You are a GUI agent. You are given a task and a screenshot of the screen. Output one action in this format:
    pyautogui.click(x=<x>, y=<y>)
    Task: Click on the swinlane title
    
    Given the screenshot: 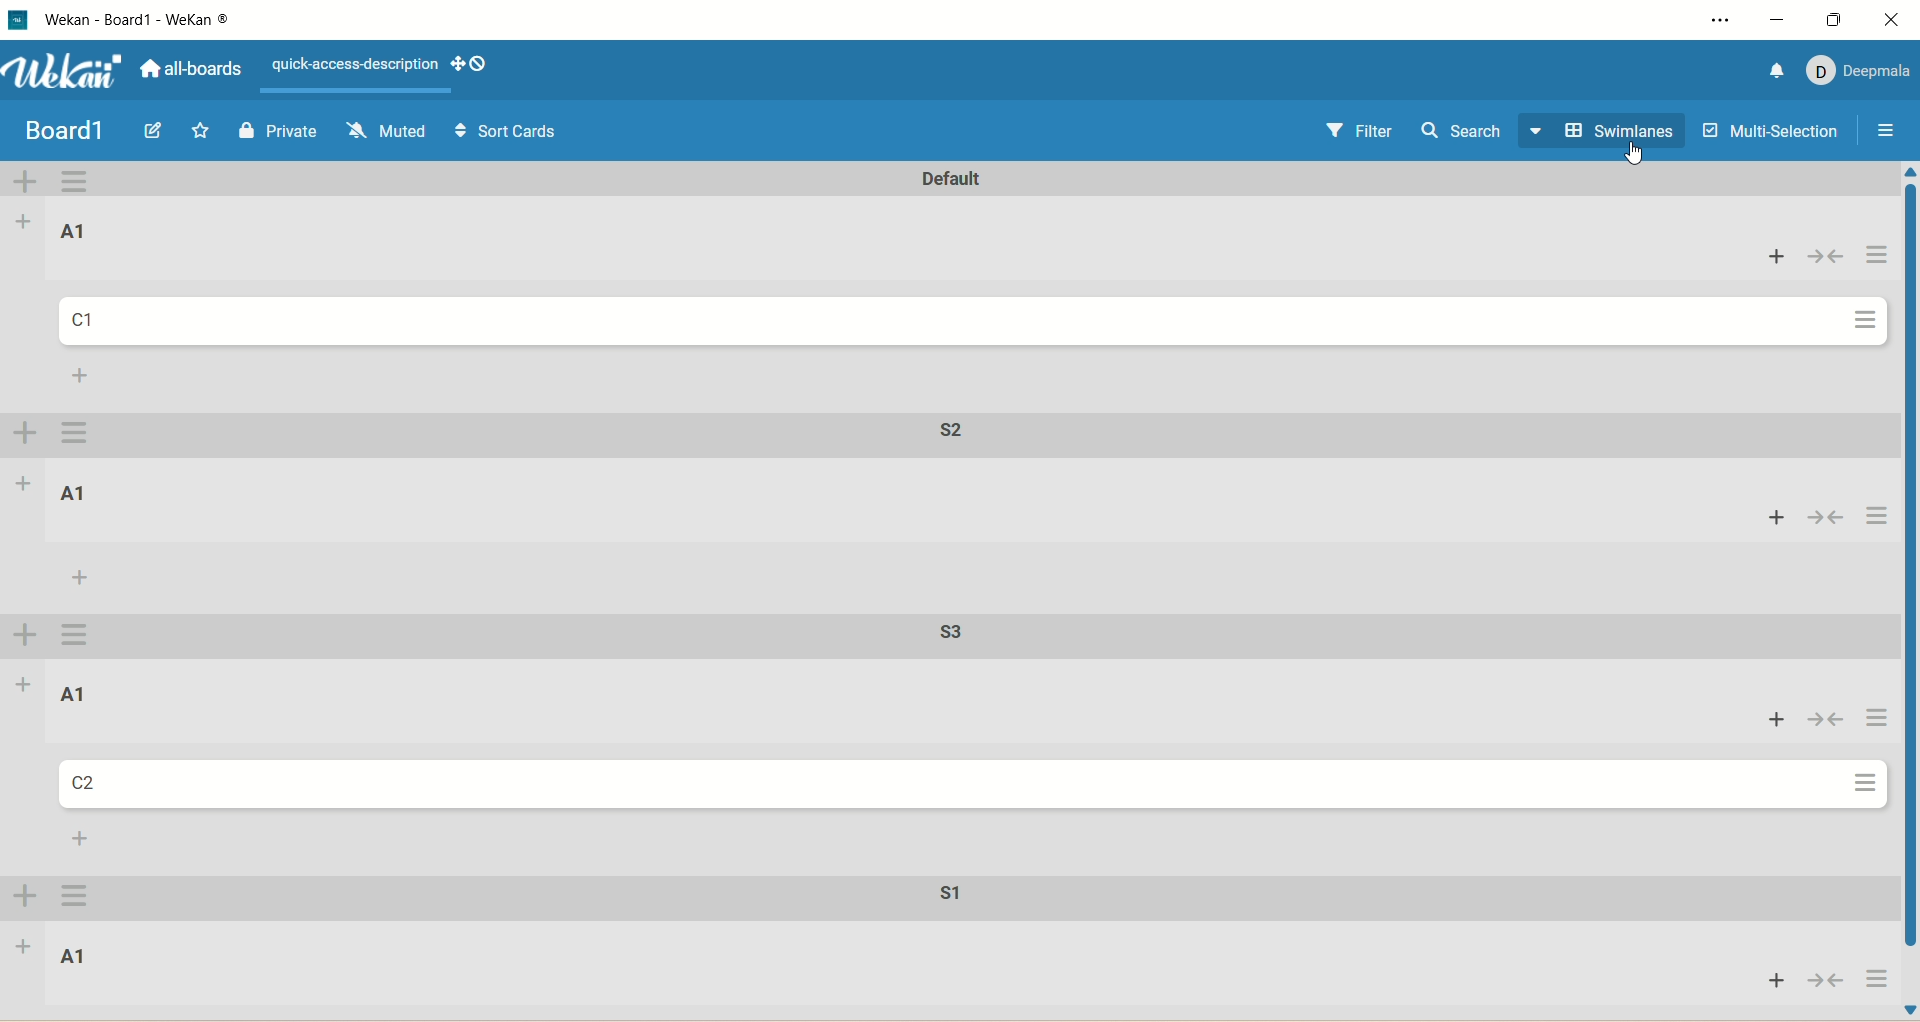 What is the action you would take?
    pyautogui.click(x=958, y=636)
    